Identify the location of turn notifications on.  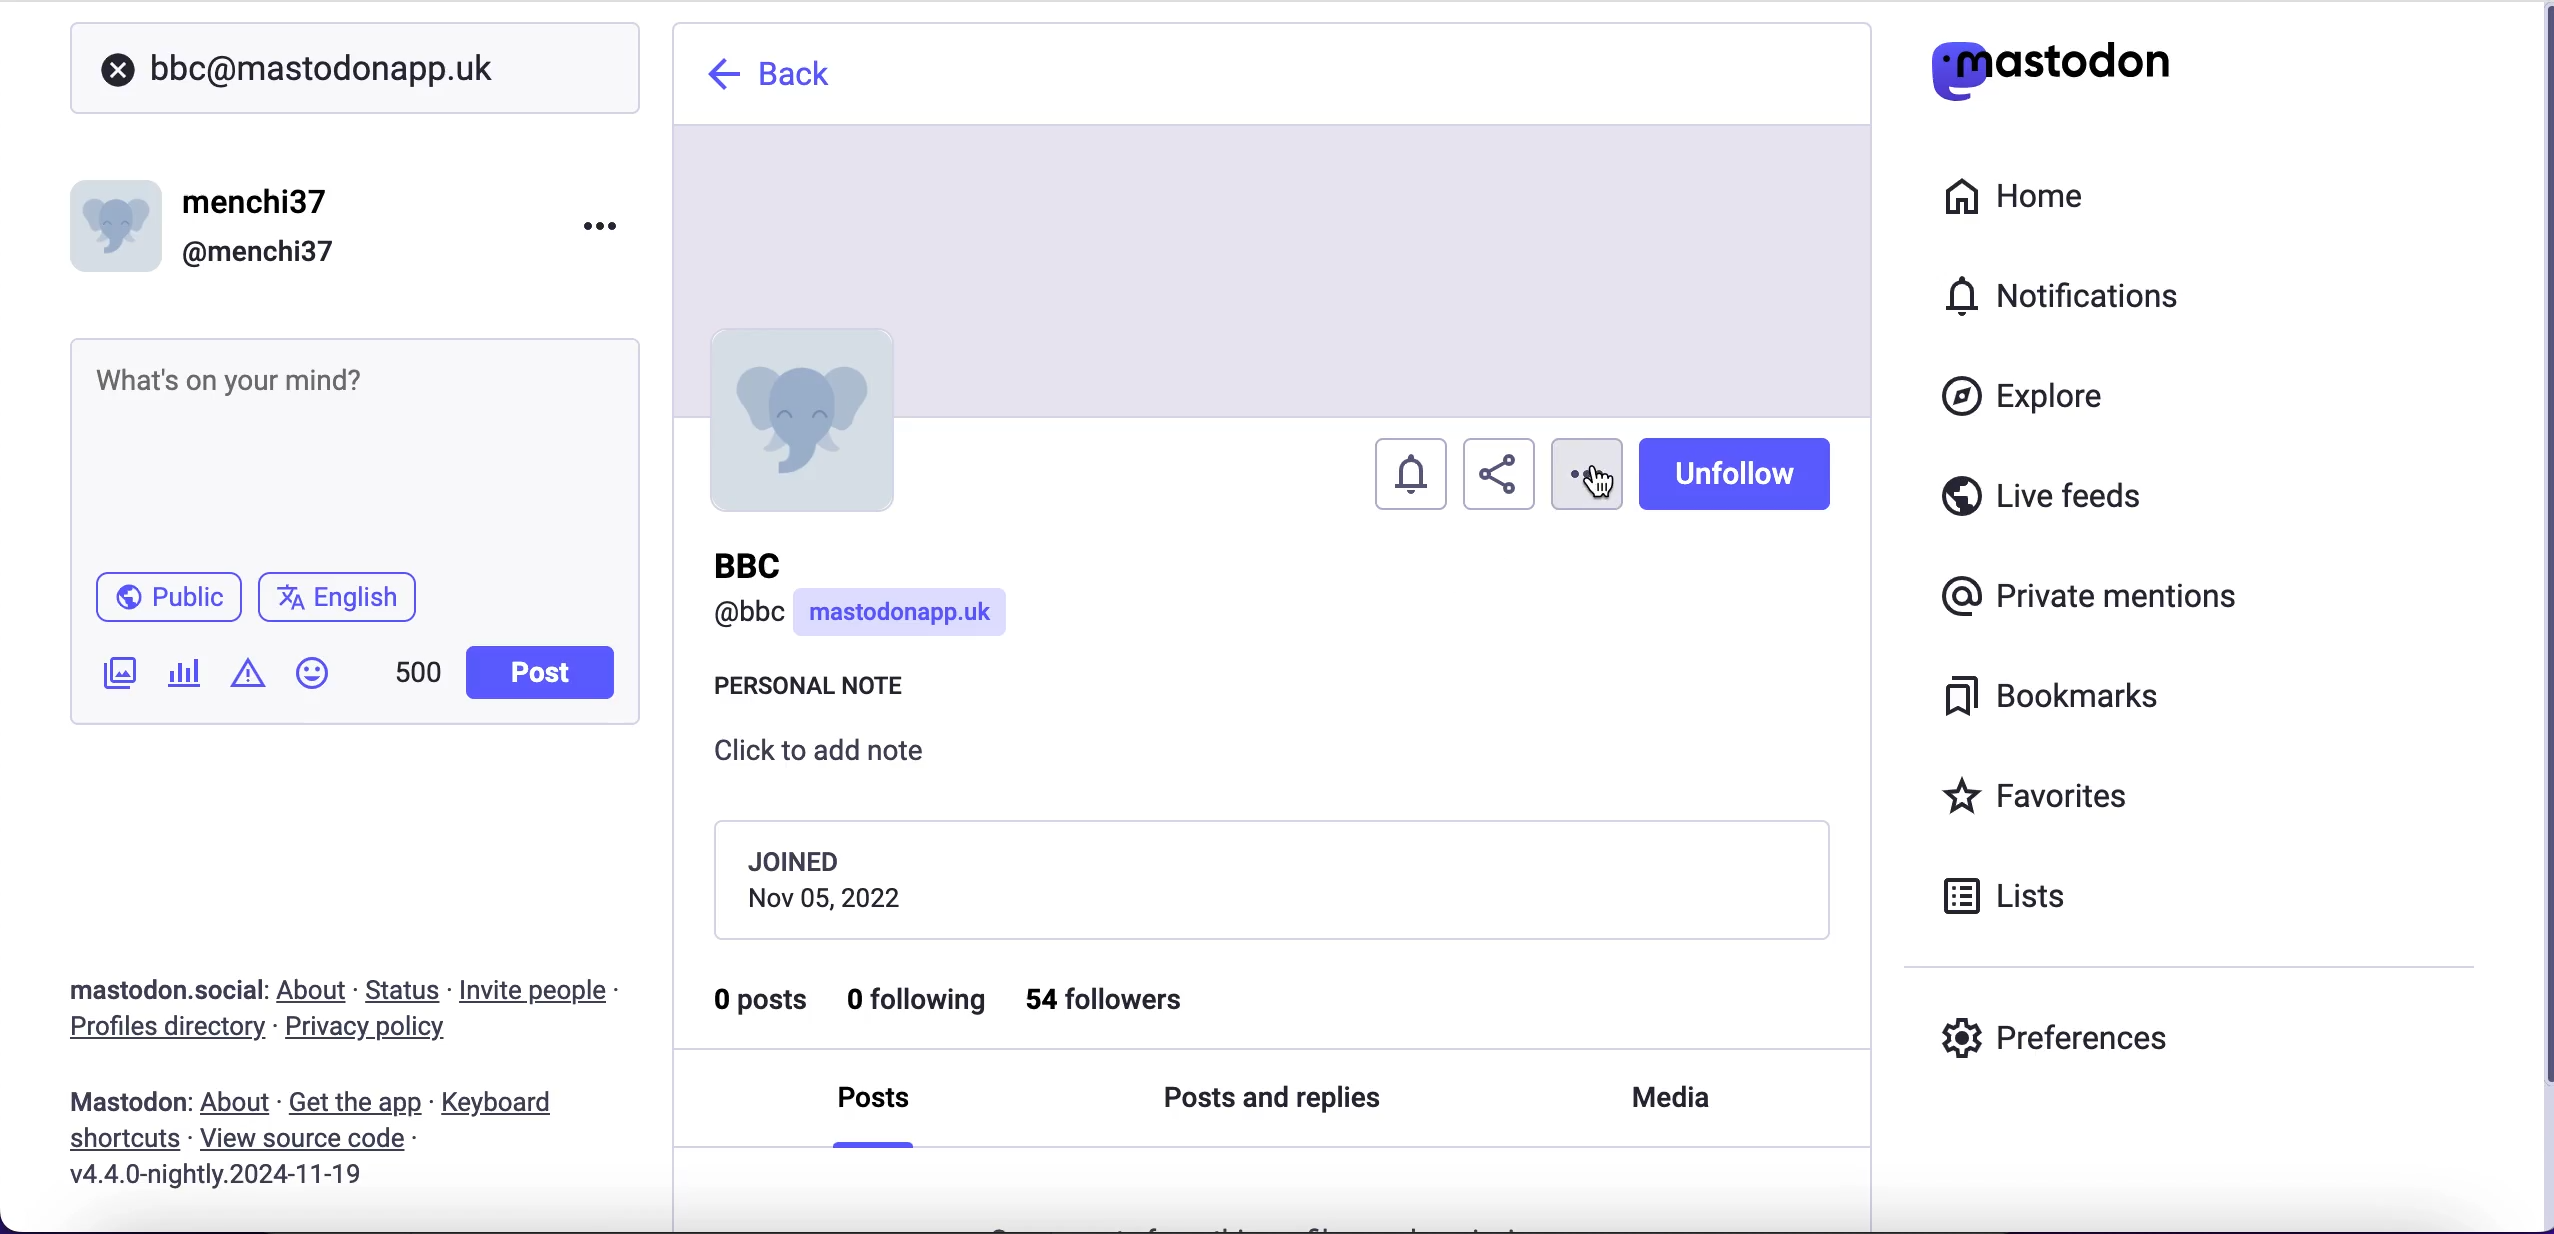
(1413, 468).